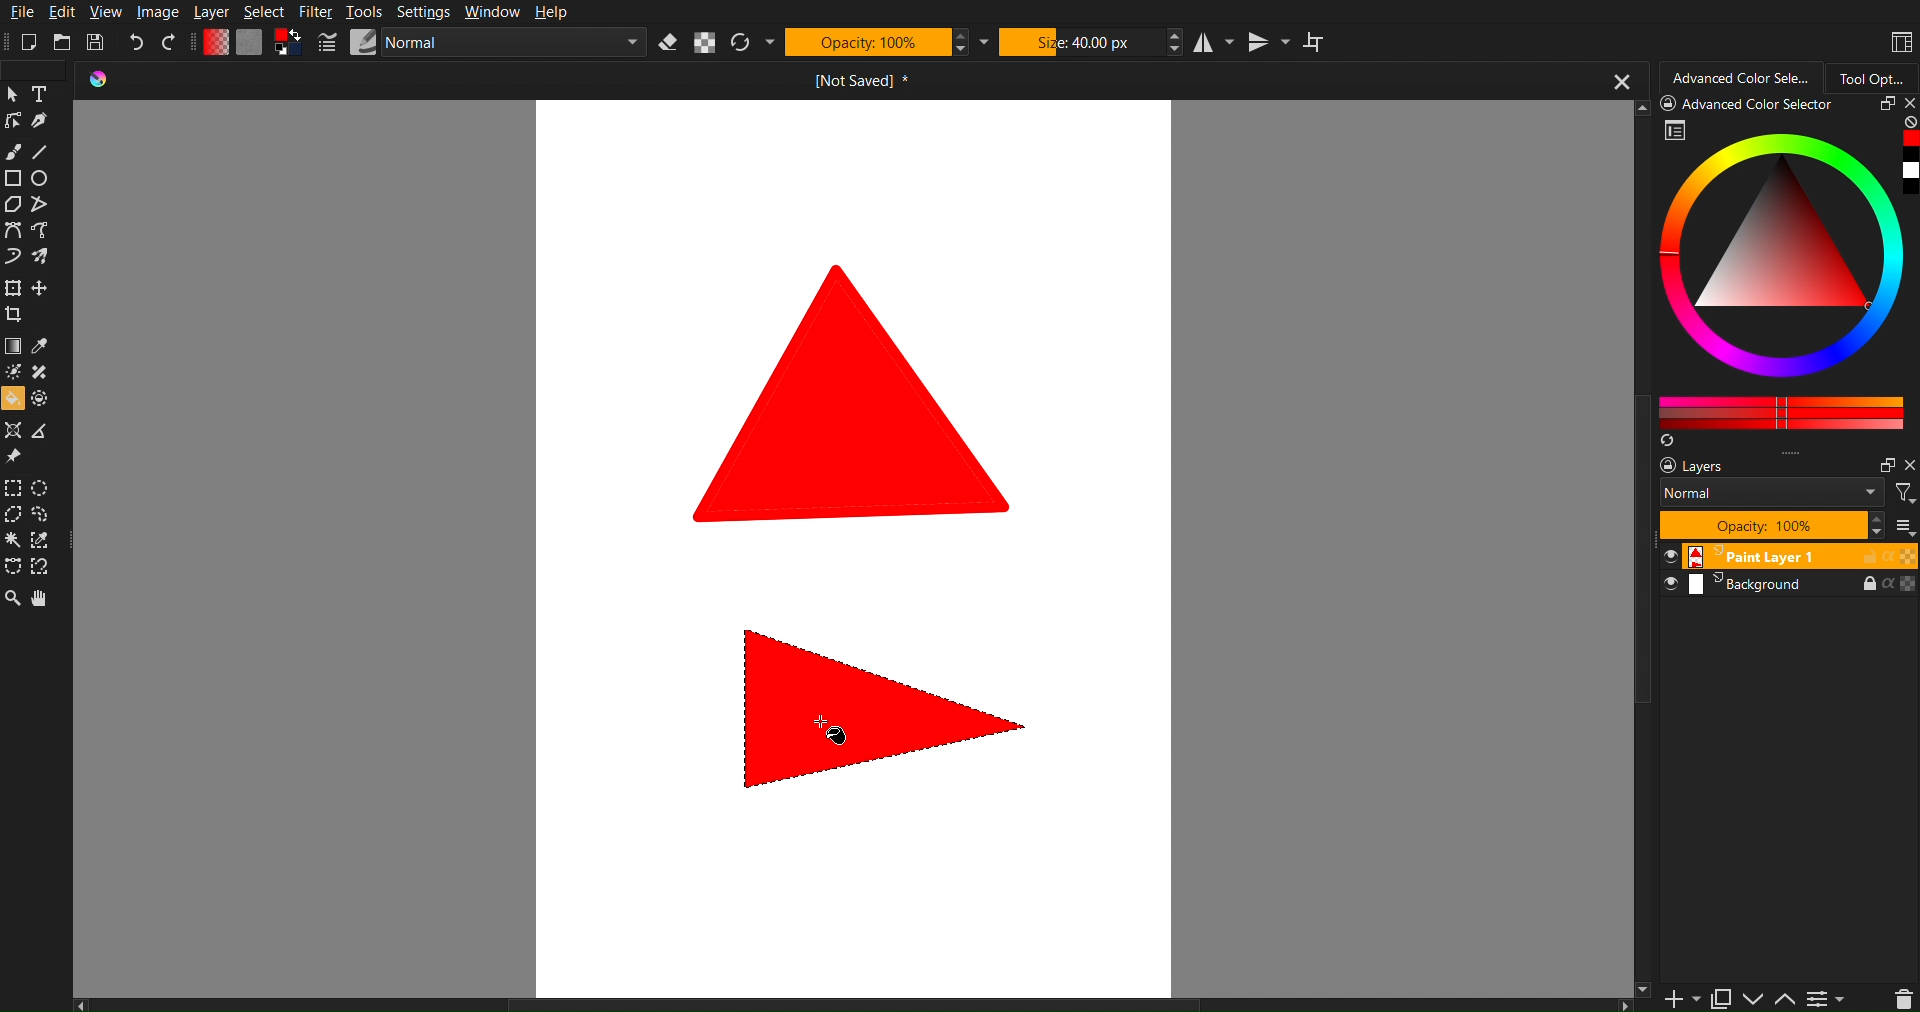 The width and height of the screenshot is (1920, 1012). I want to click on Menu, so click(1826, 998).